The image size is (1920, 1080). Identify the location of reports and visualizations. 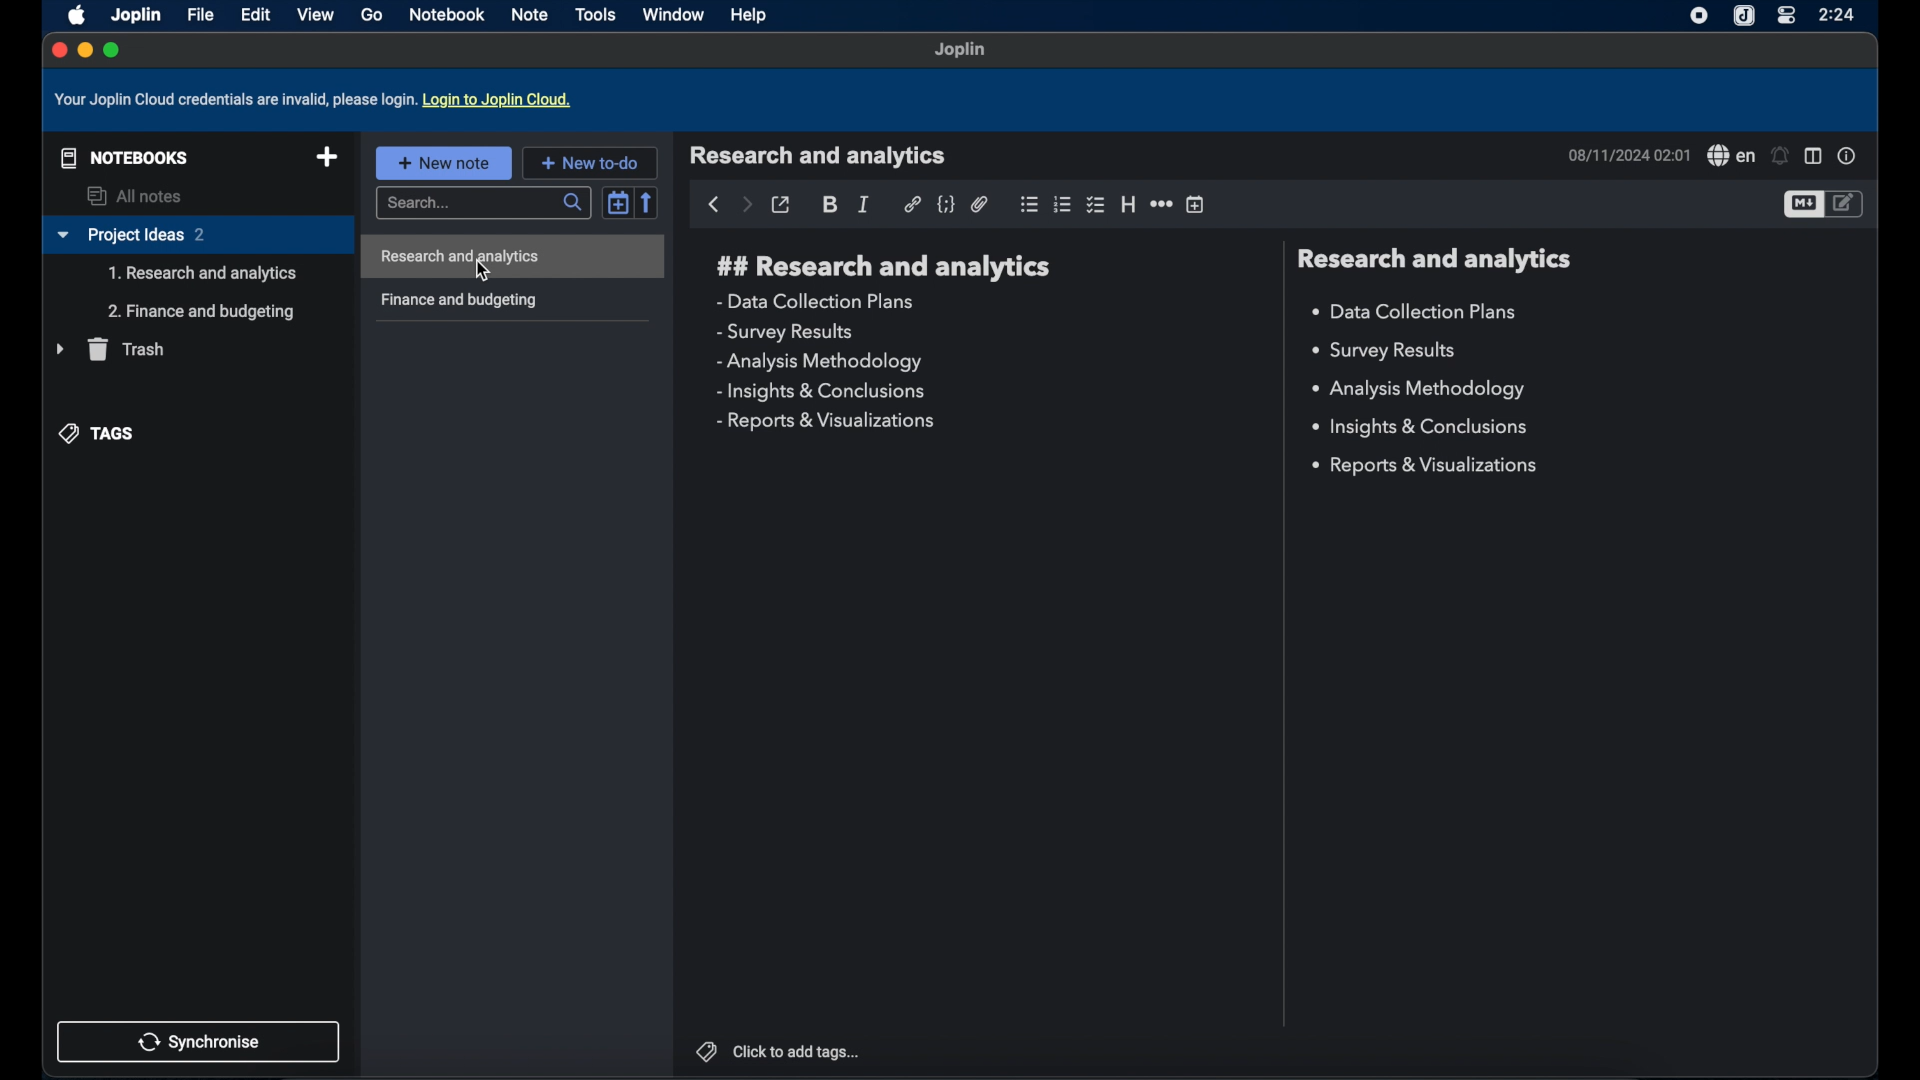
(824, 422).